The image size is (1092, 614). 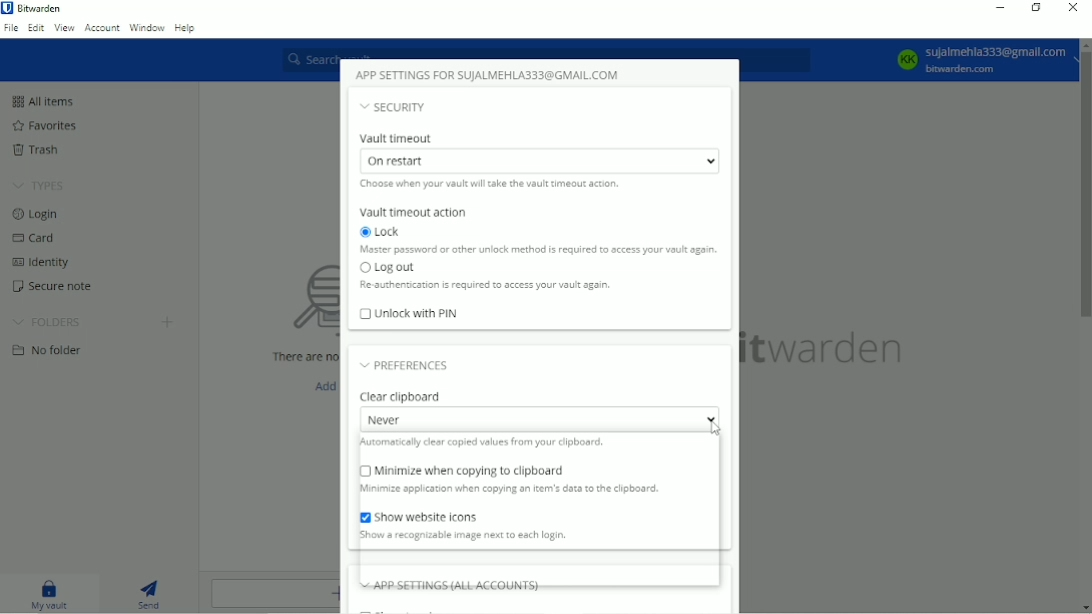 I want to click on Login, so click(x=40, y=215).